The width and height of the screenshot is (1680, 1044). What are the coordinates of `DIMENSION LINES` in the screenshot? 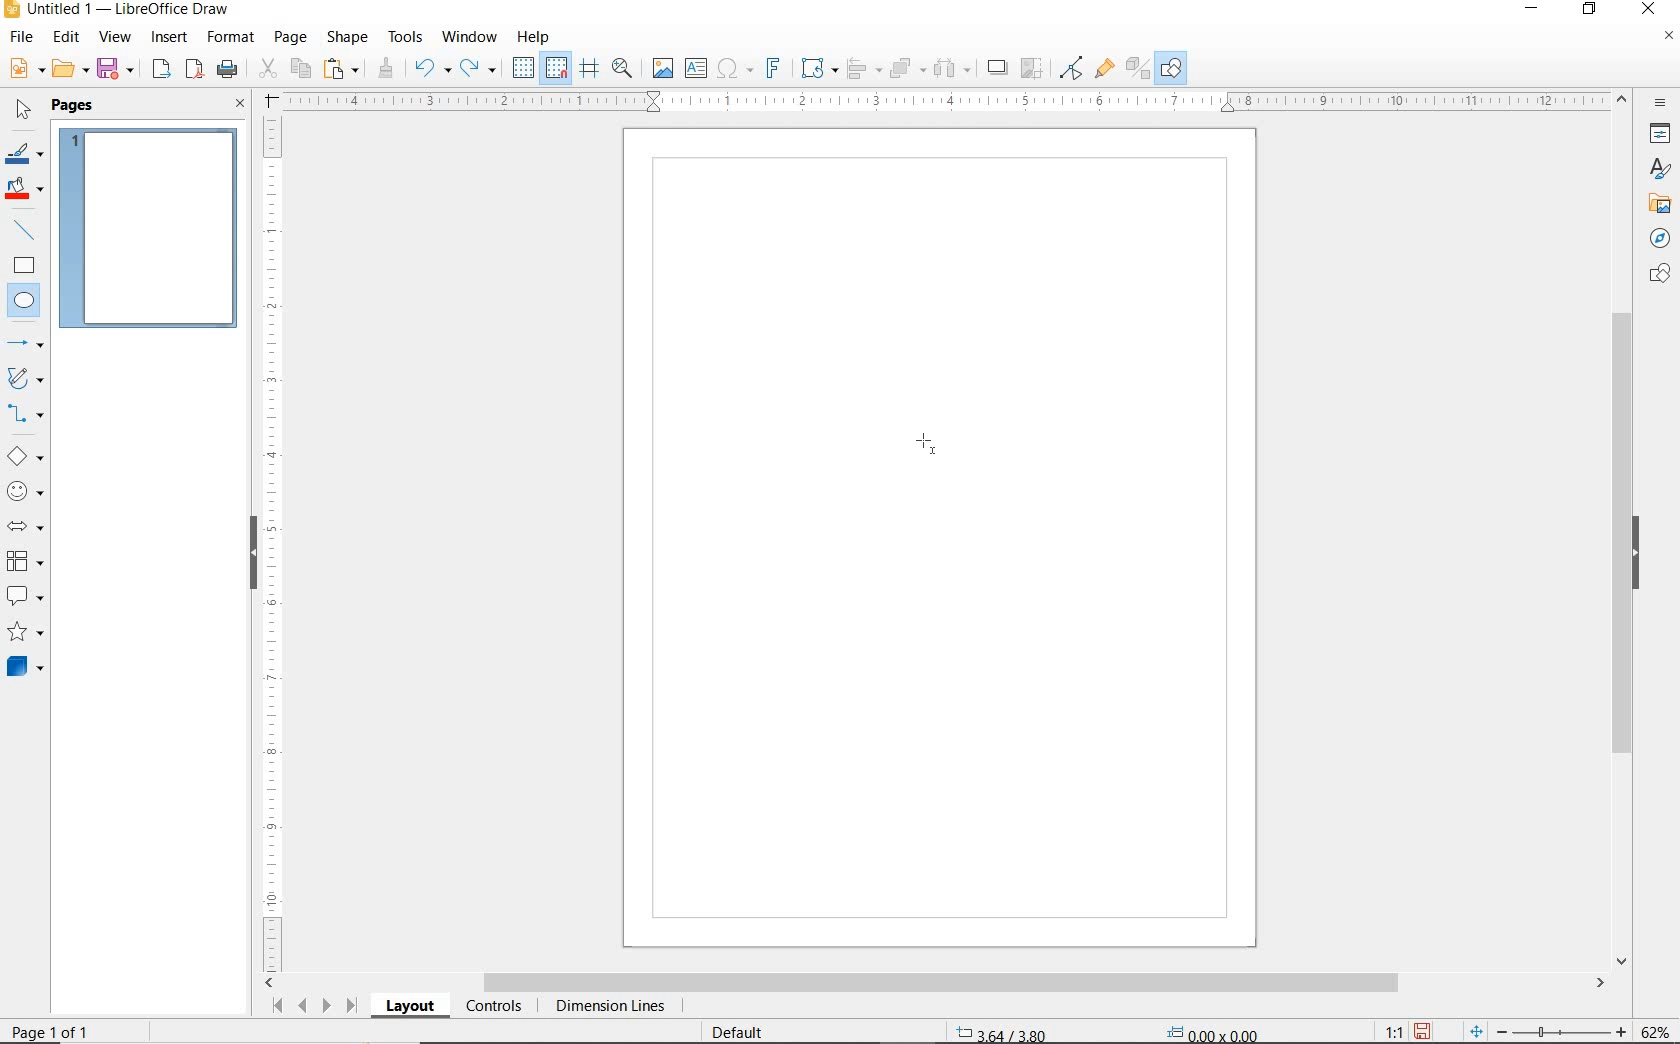 It's located at (607, 1008).